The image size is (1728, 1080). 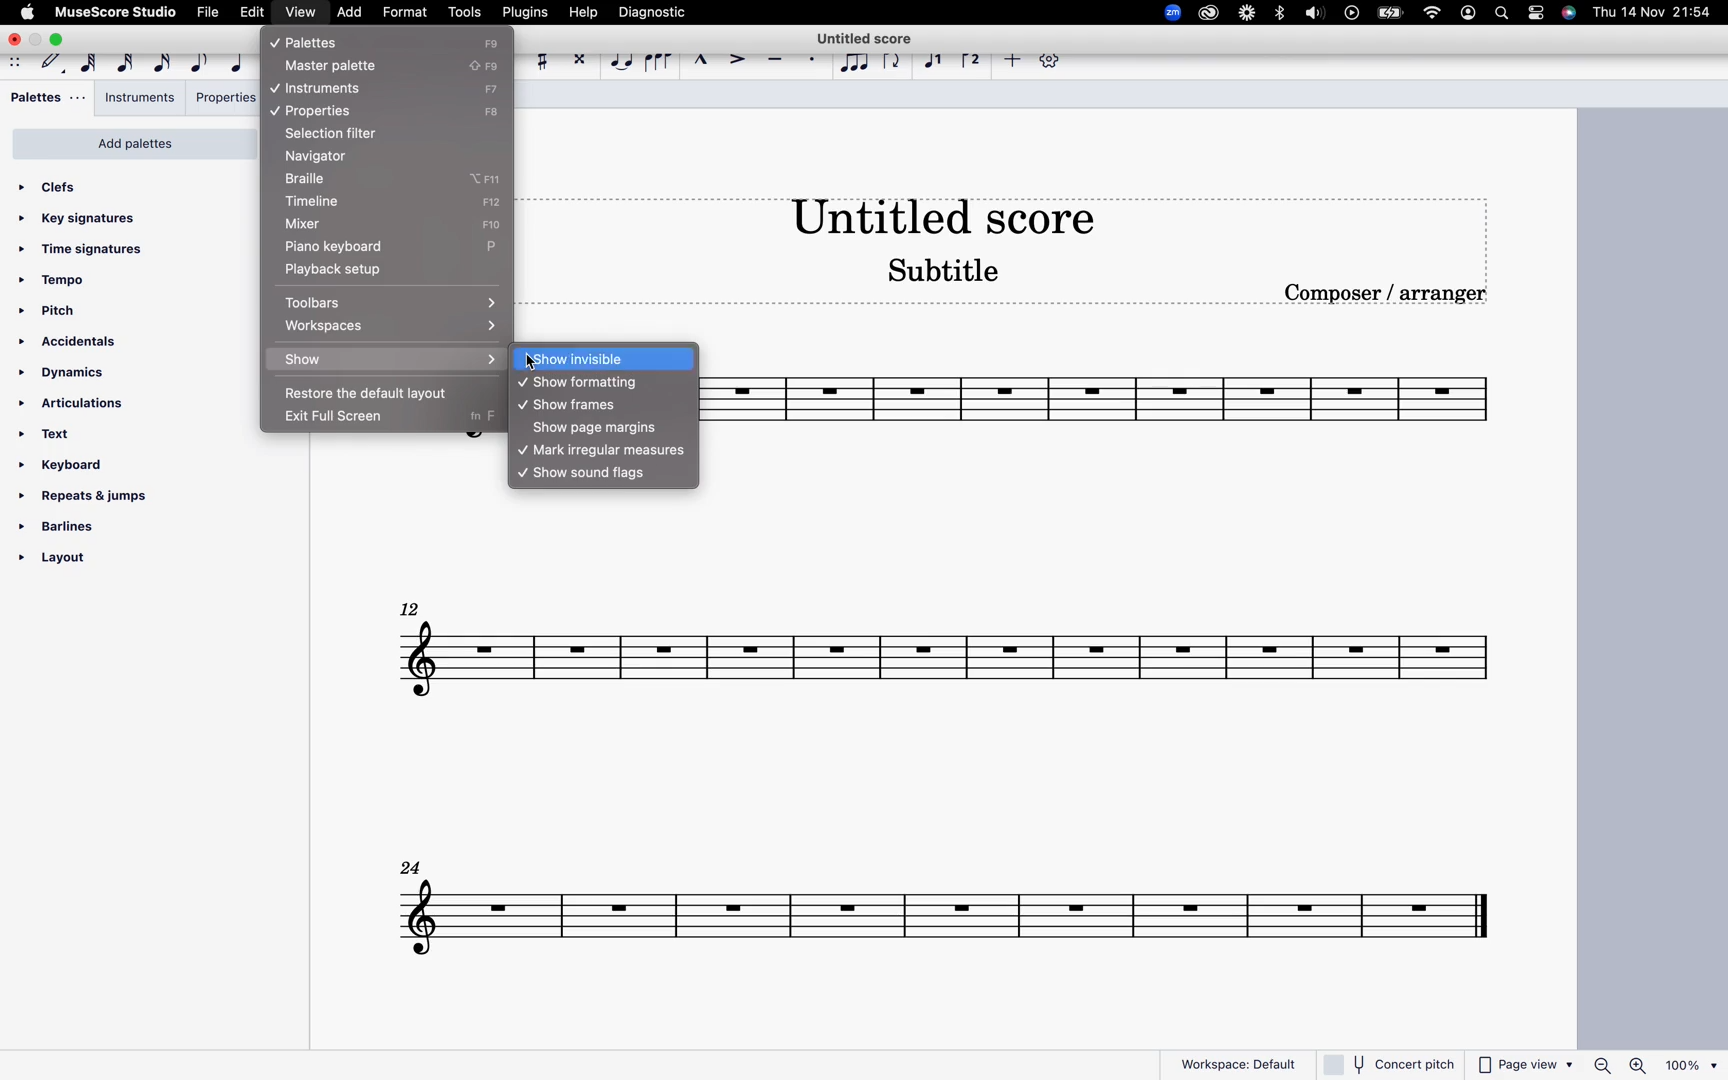 What do you see at coordinates (27, 12) in the screenshot?
I see `apple` at bounding box center [27, 12].